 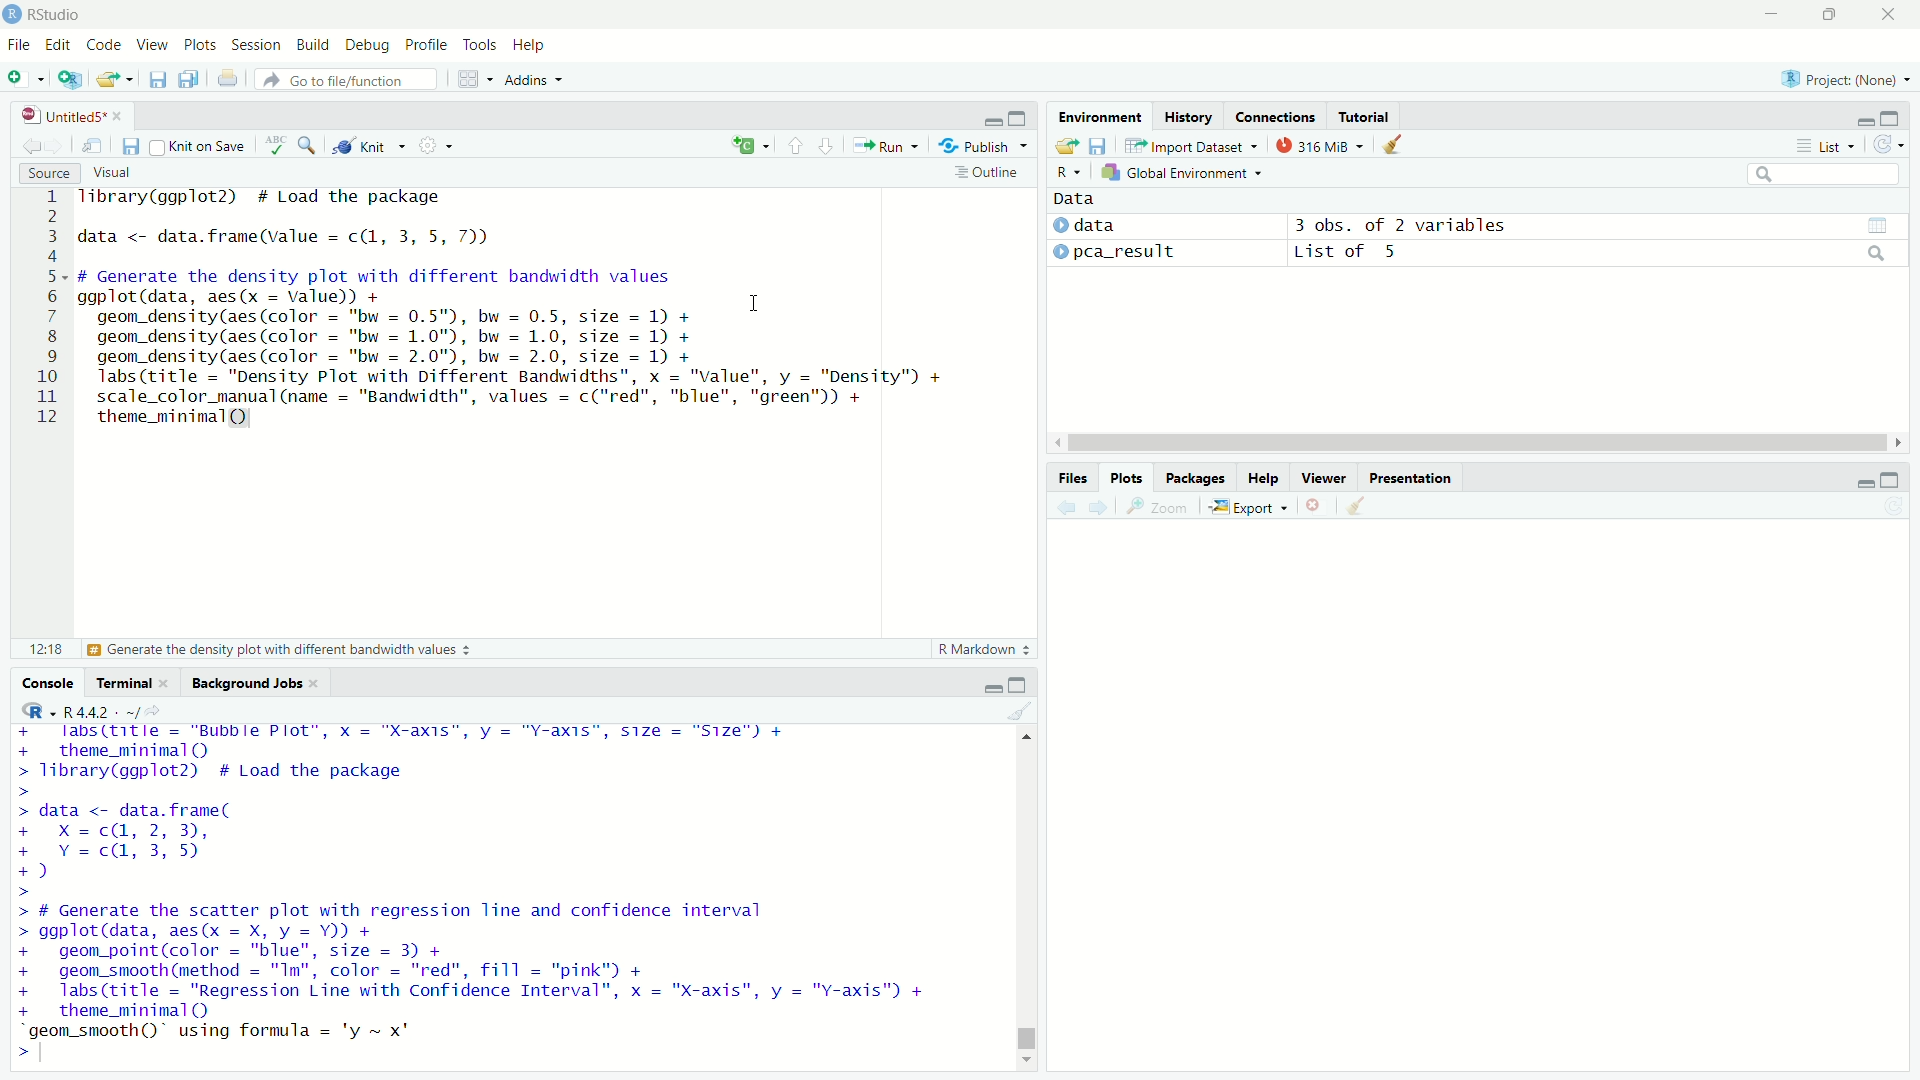 I want to click on Code, so click(x=102, y=43).